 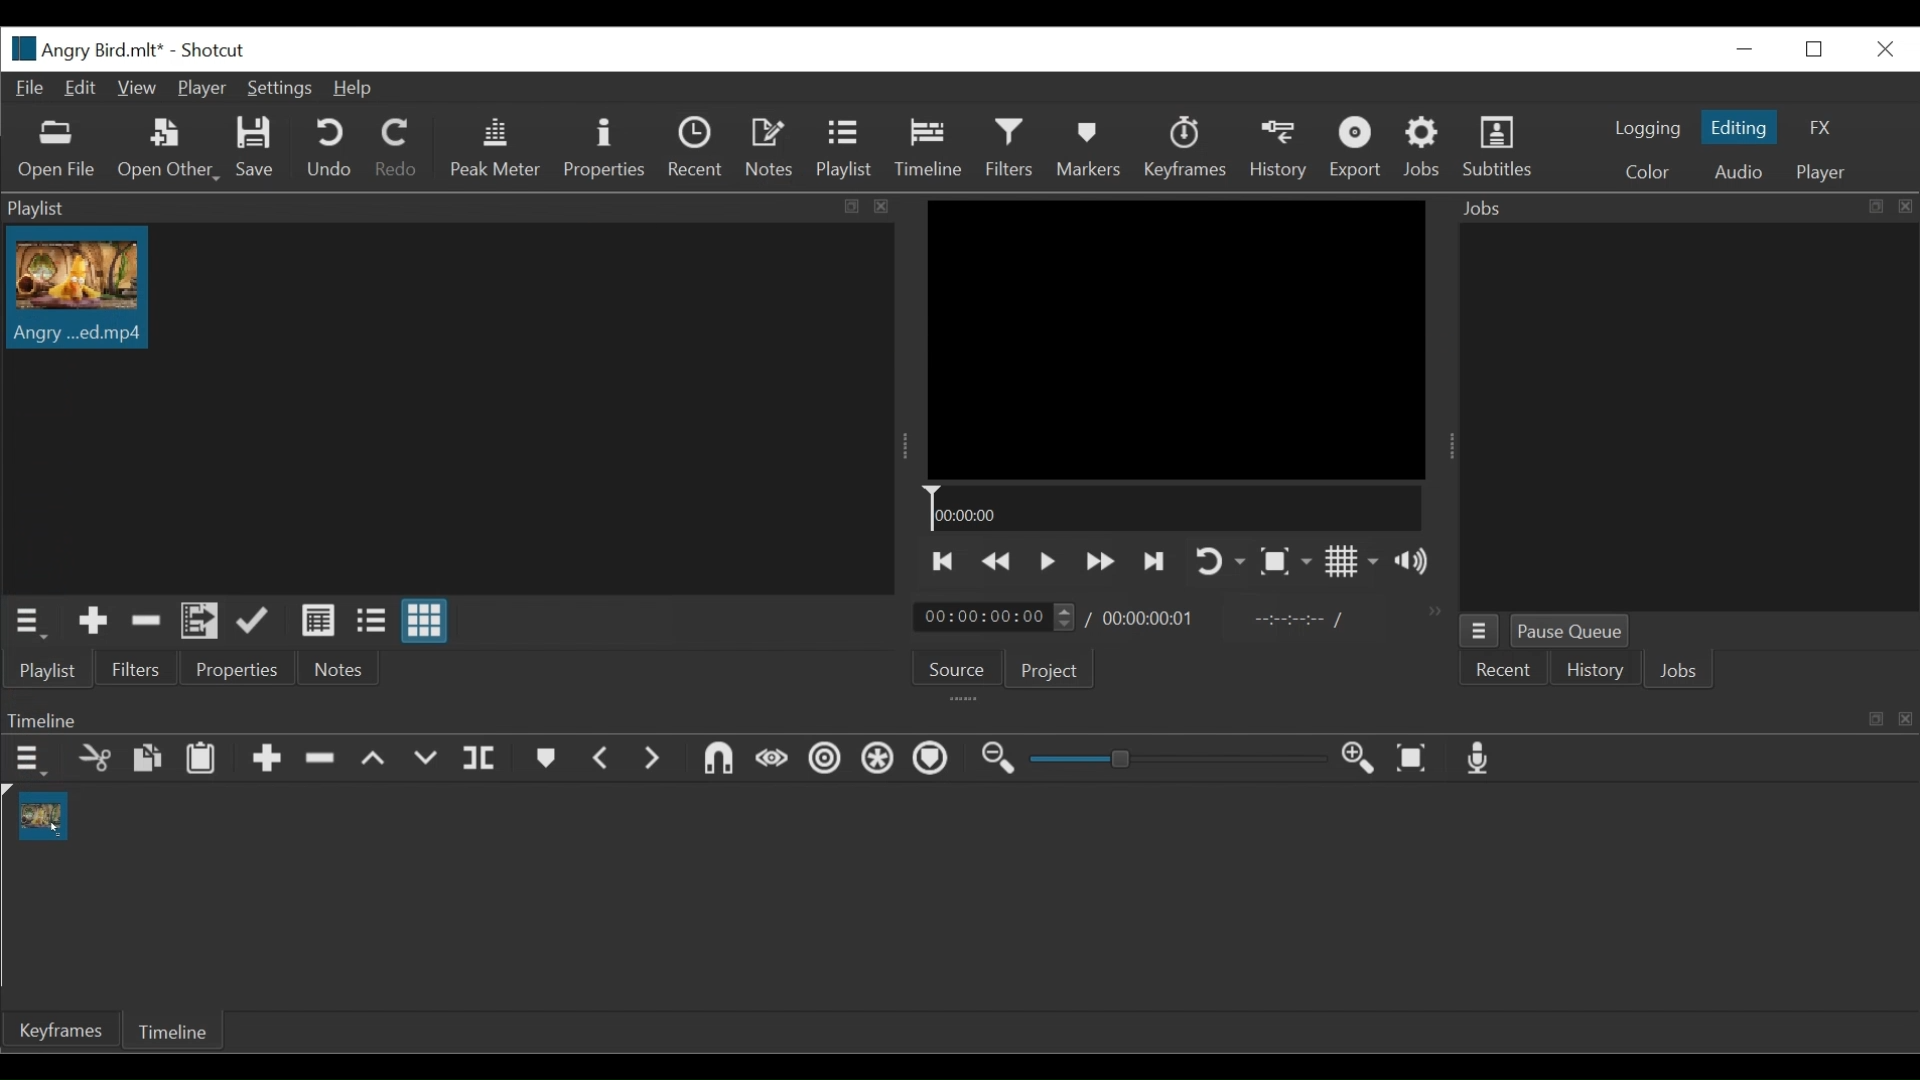 What do you see at coordinates (238, 668) in the screenshot?
I see `Properties` at bounding box center [238, 668].